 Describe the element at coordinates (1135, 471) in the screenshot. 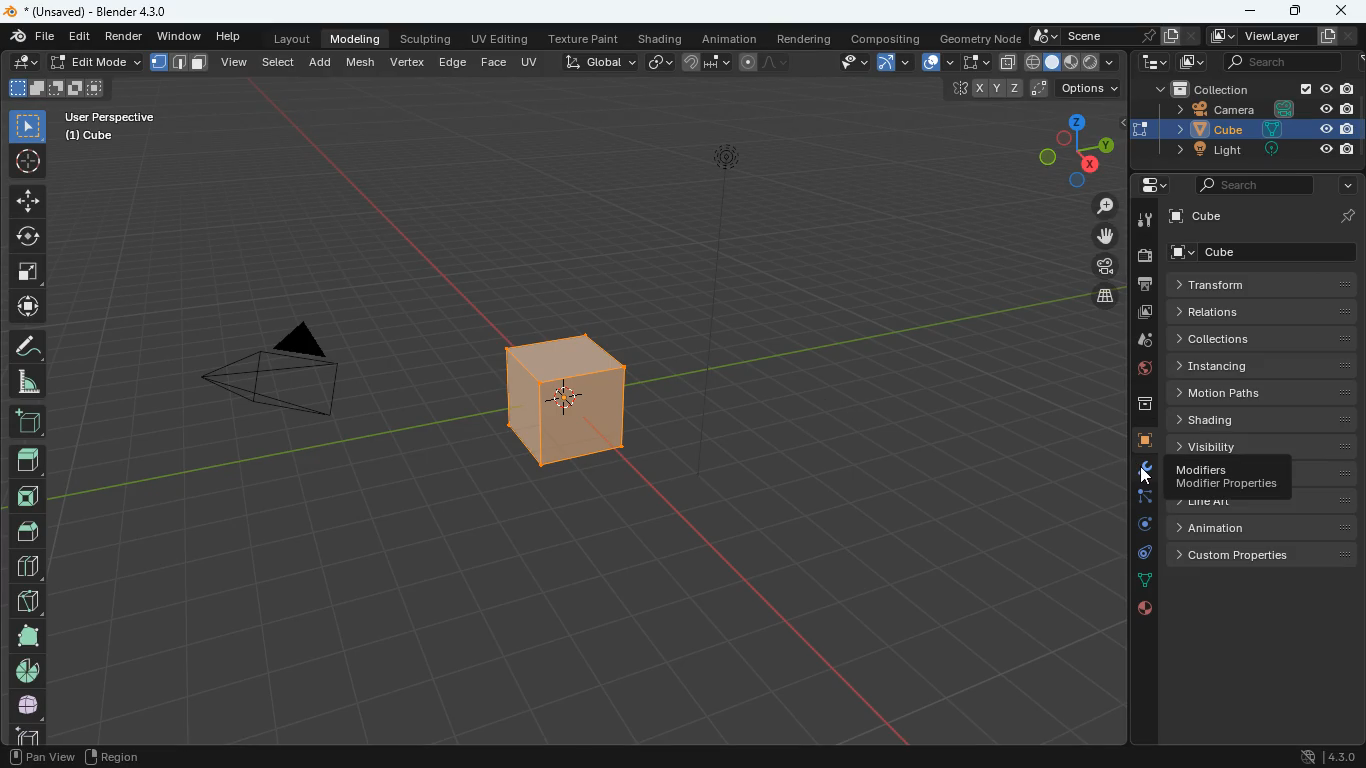

I see `tools` at that location.